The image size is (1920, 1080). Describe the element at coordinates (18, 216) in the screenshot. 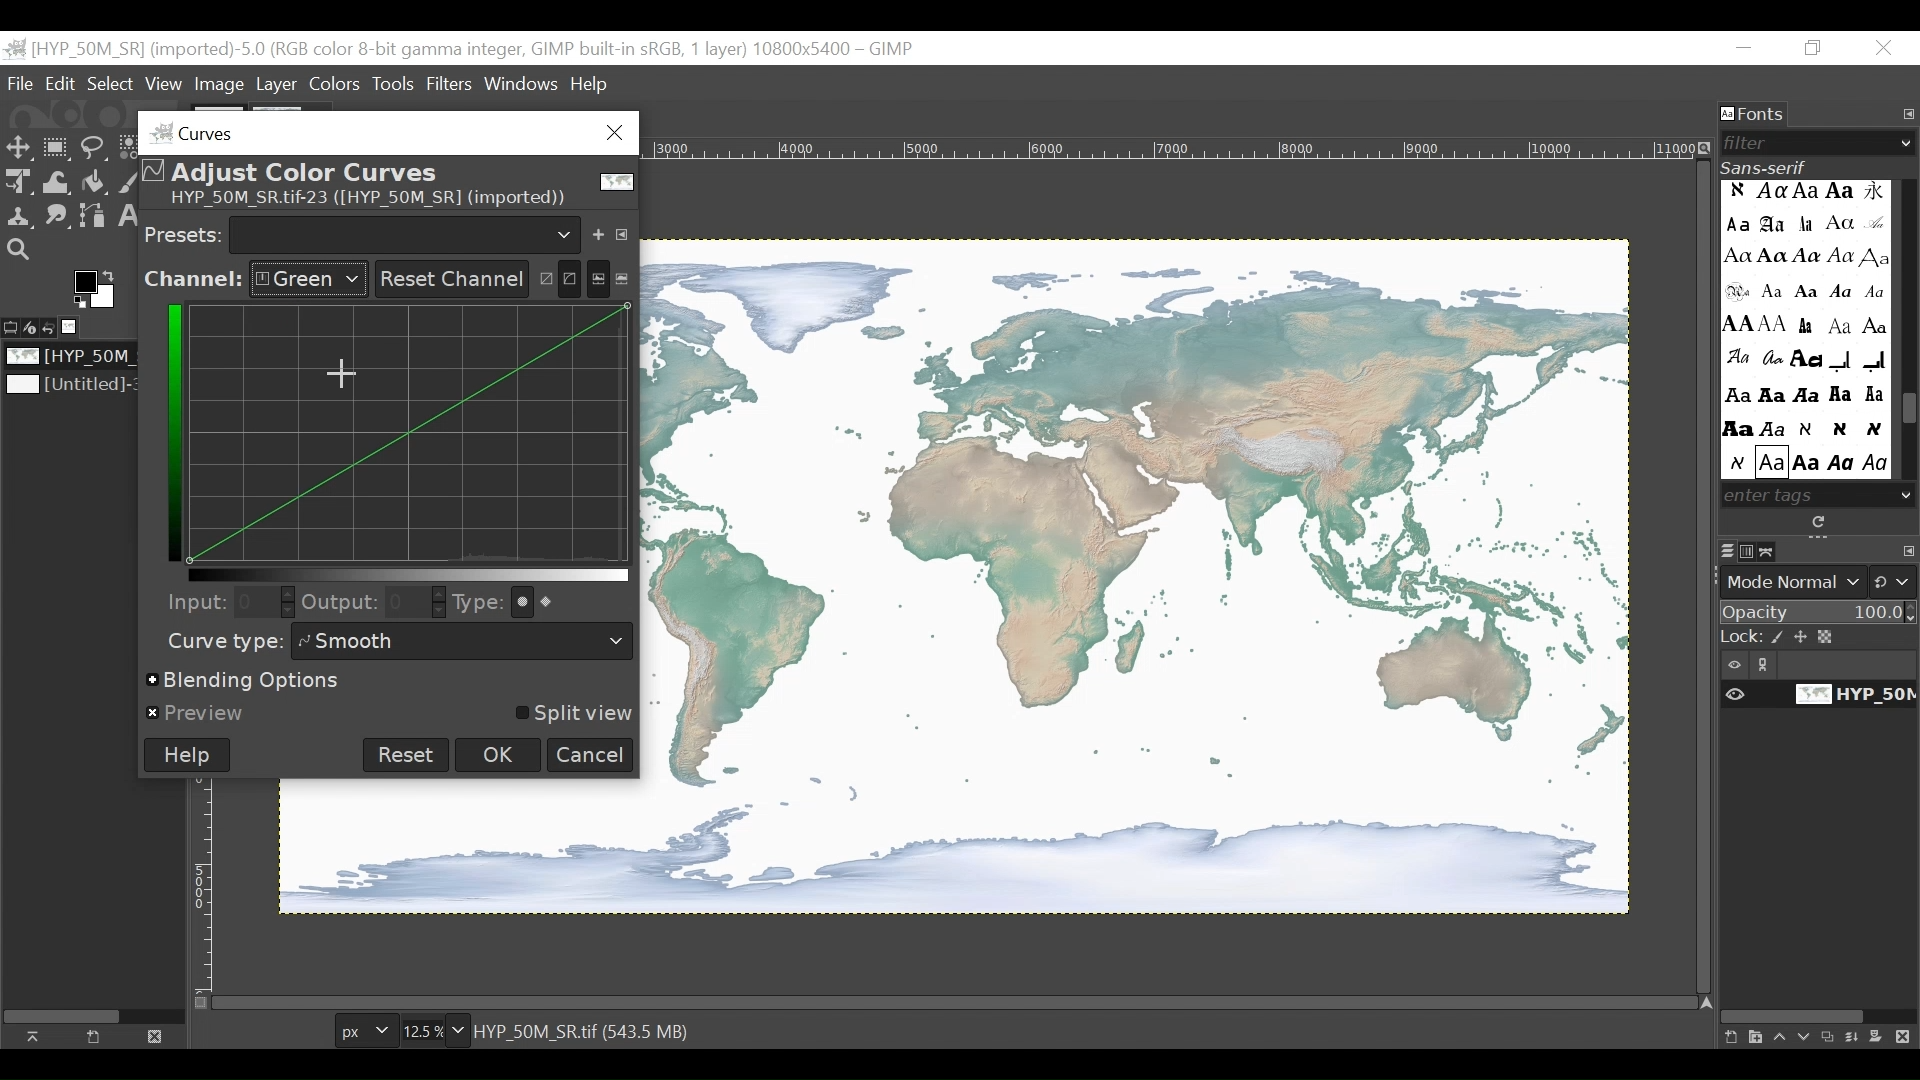

I see `Clone tool` at that location.